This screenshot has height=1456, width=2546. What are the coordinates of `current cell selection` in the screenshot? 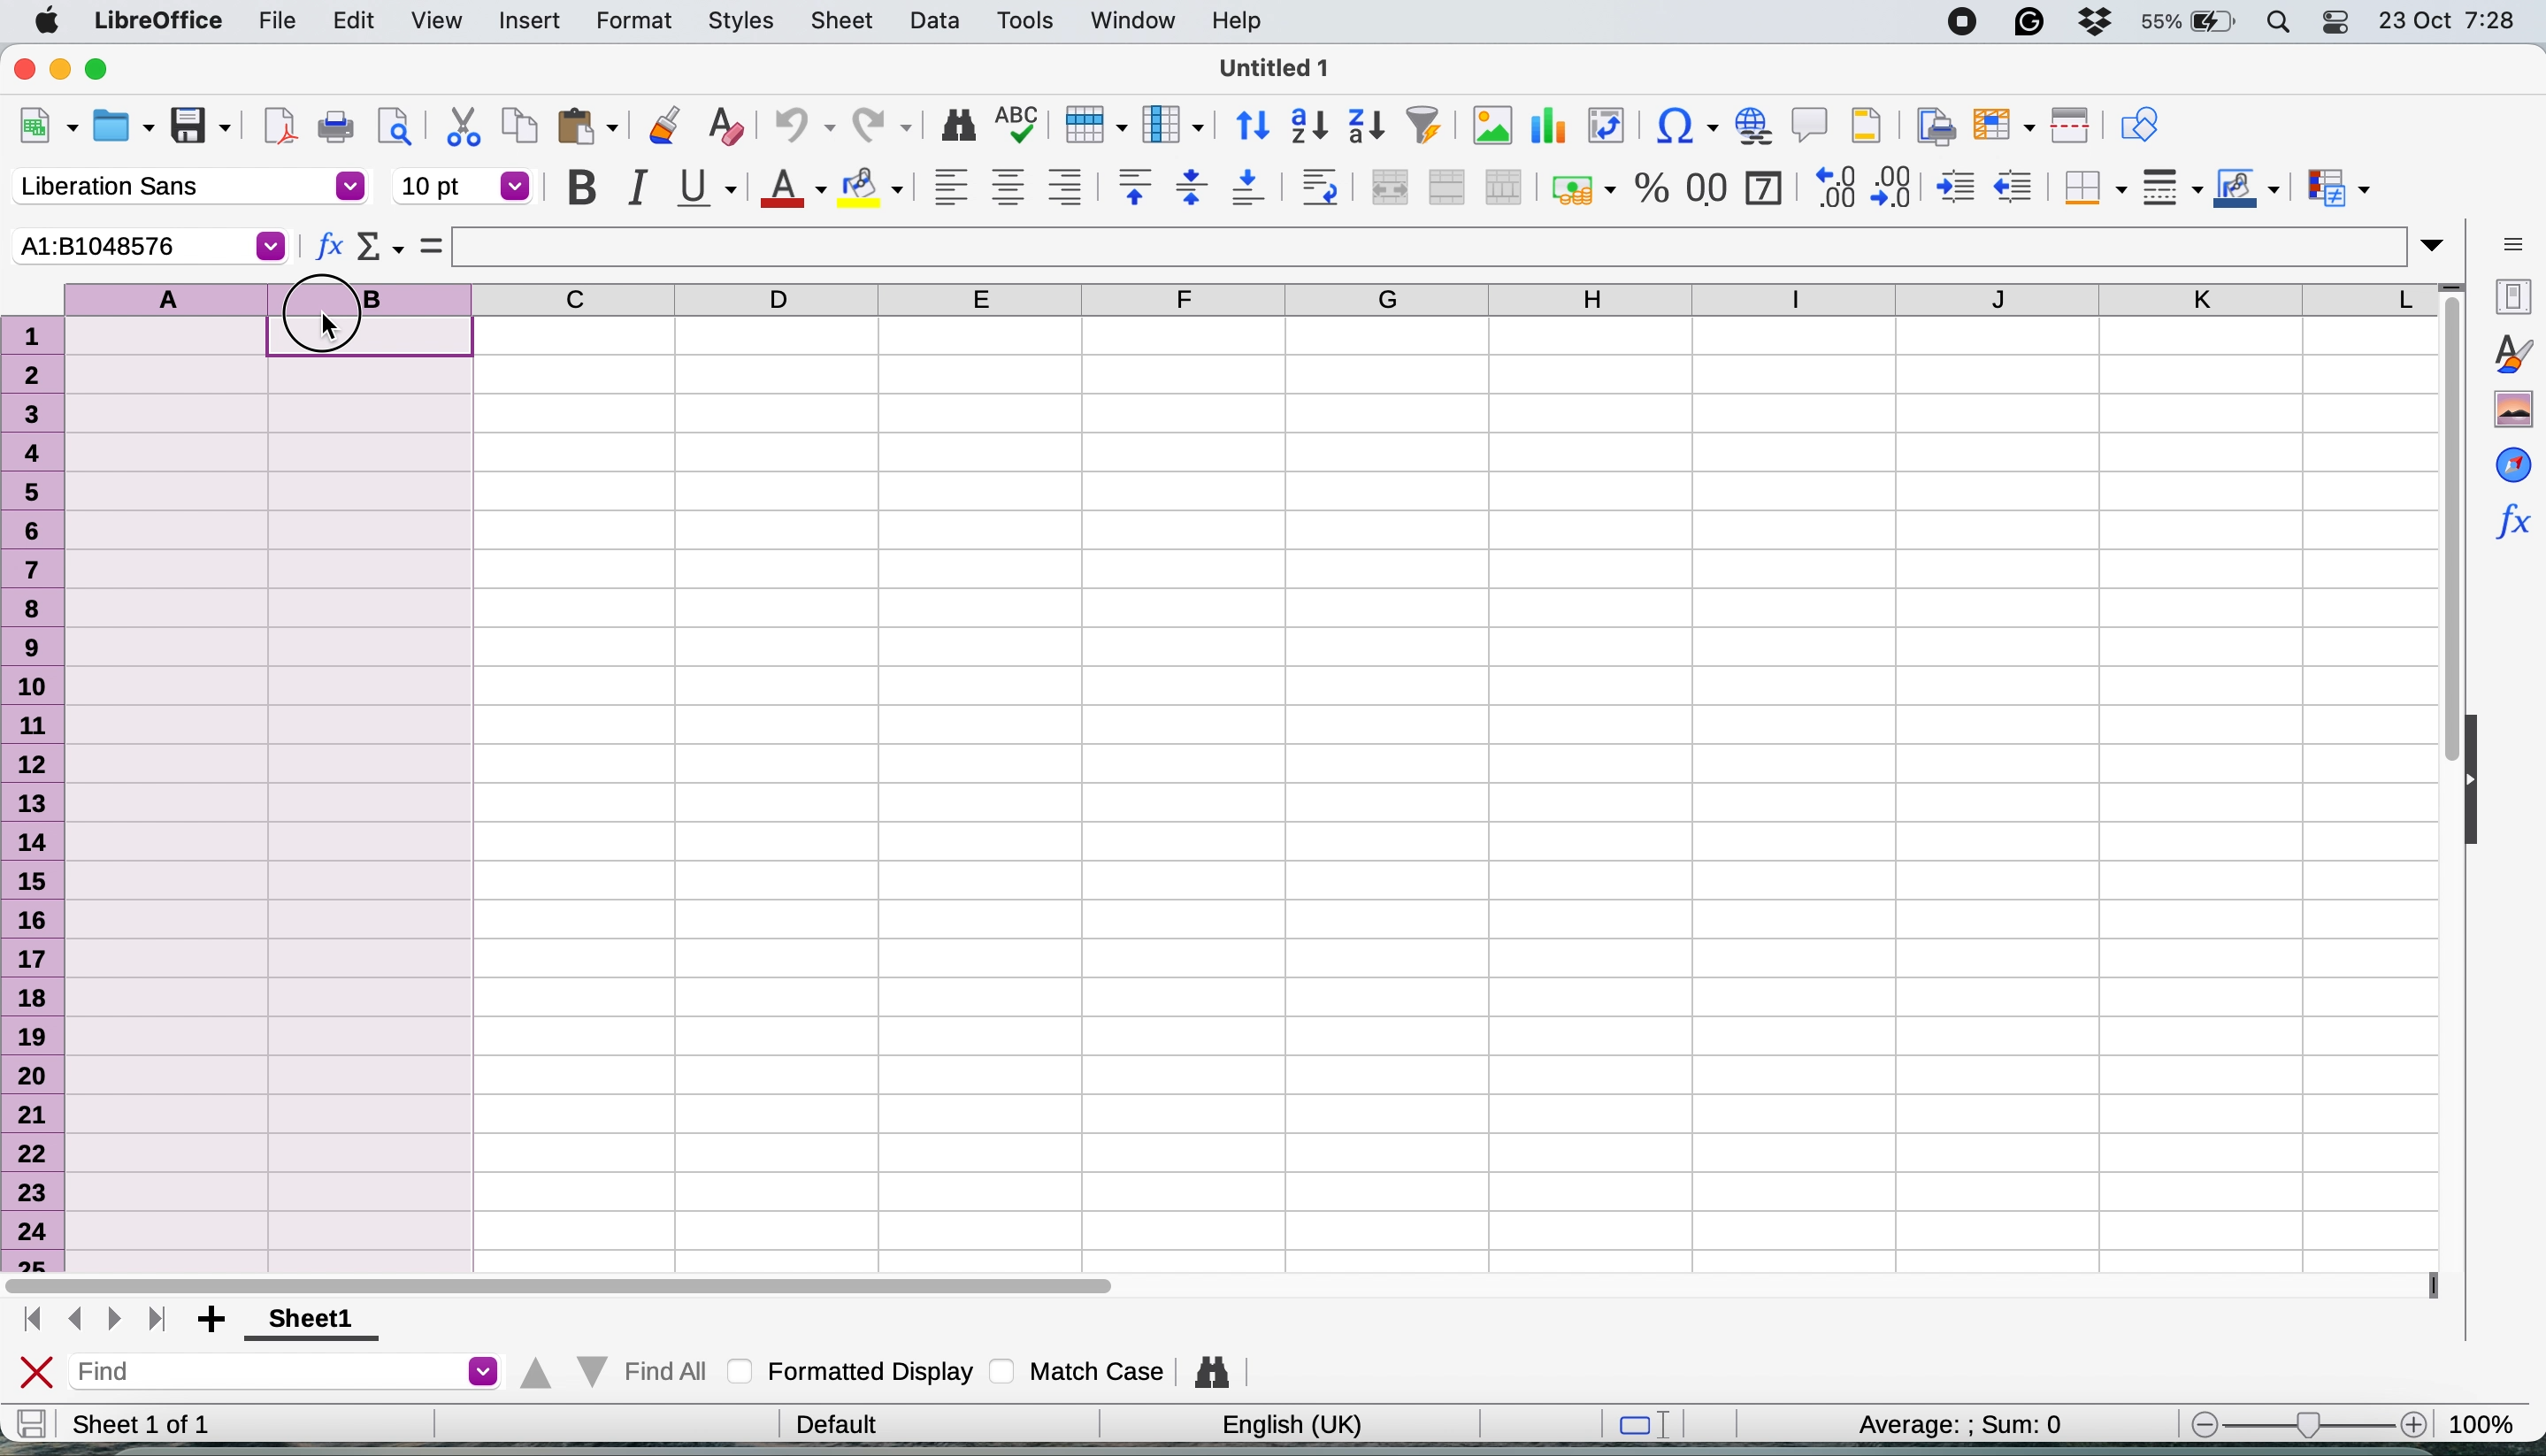 It's located at (143, 245).